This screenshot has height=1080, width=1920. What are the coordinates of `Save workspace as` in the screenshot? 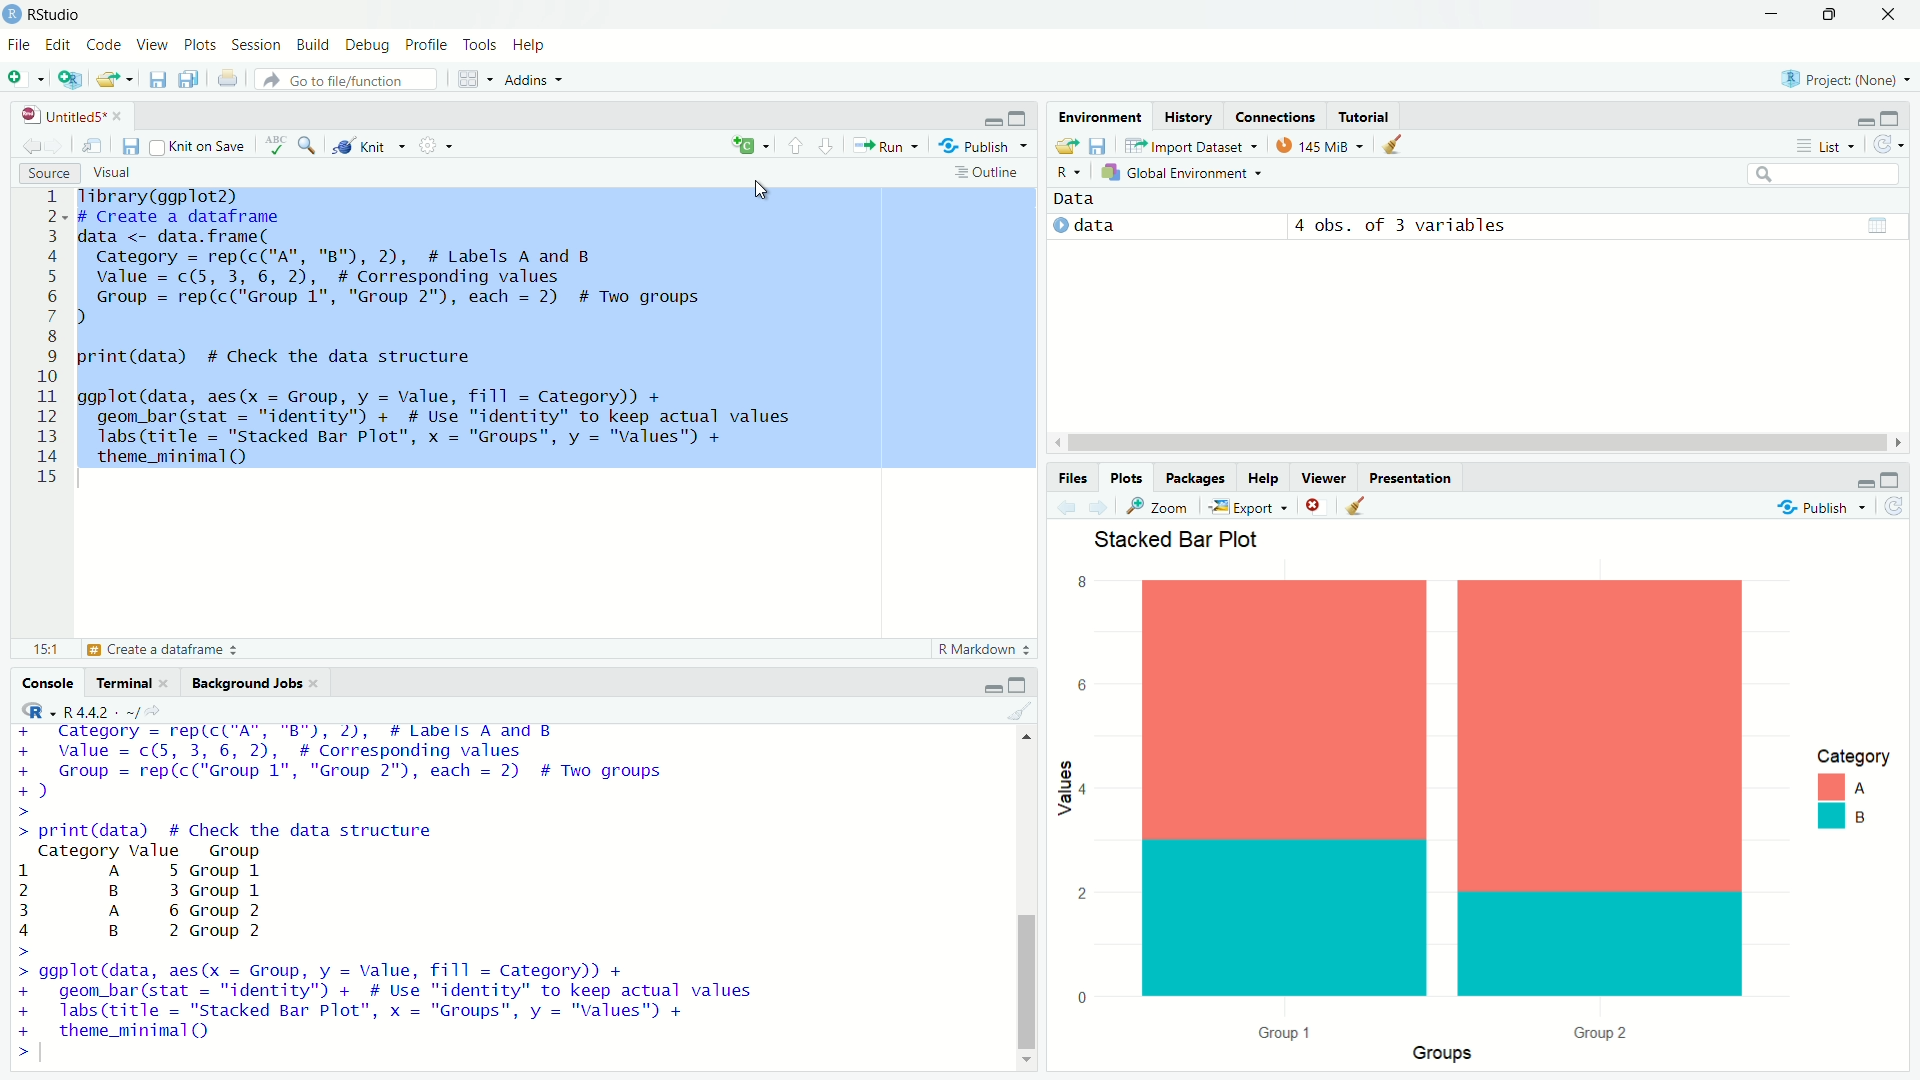 It's located at (1100, 146).